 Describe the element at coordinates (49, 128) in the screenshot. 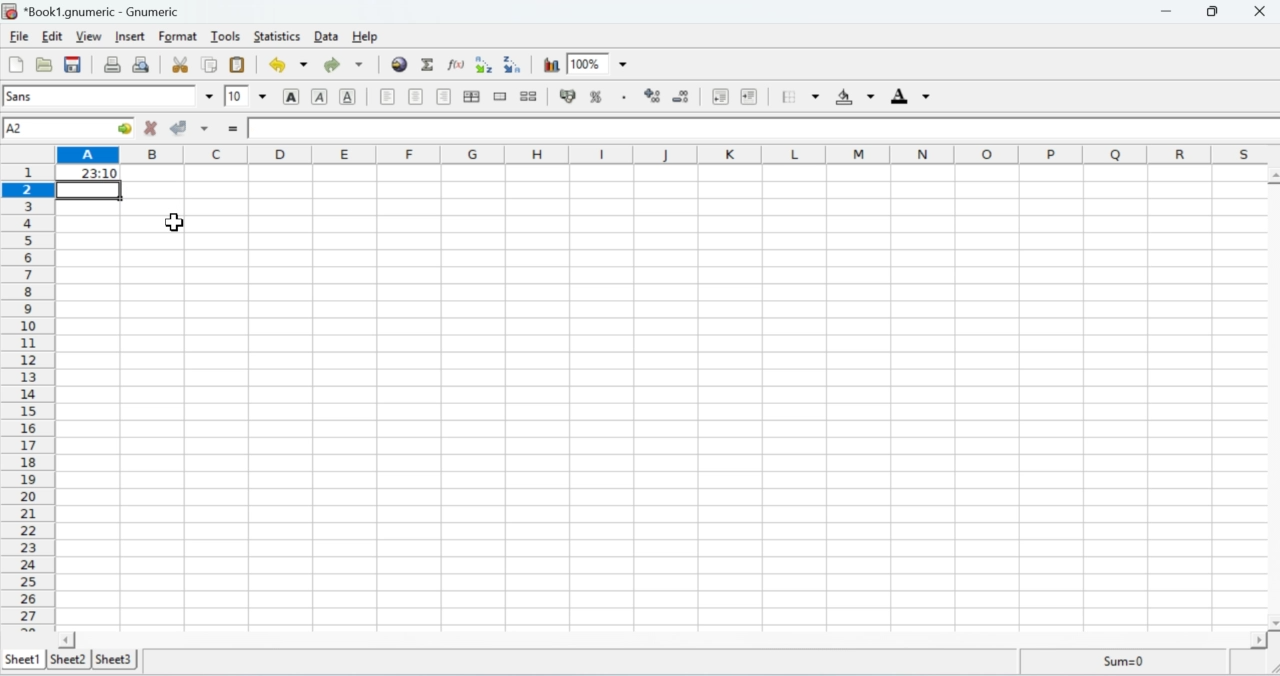

I see `Cell name A1` at that location.